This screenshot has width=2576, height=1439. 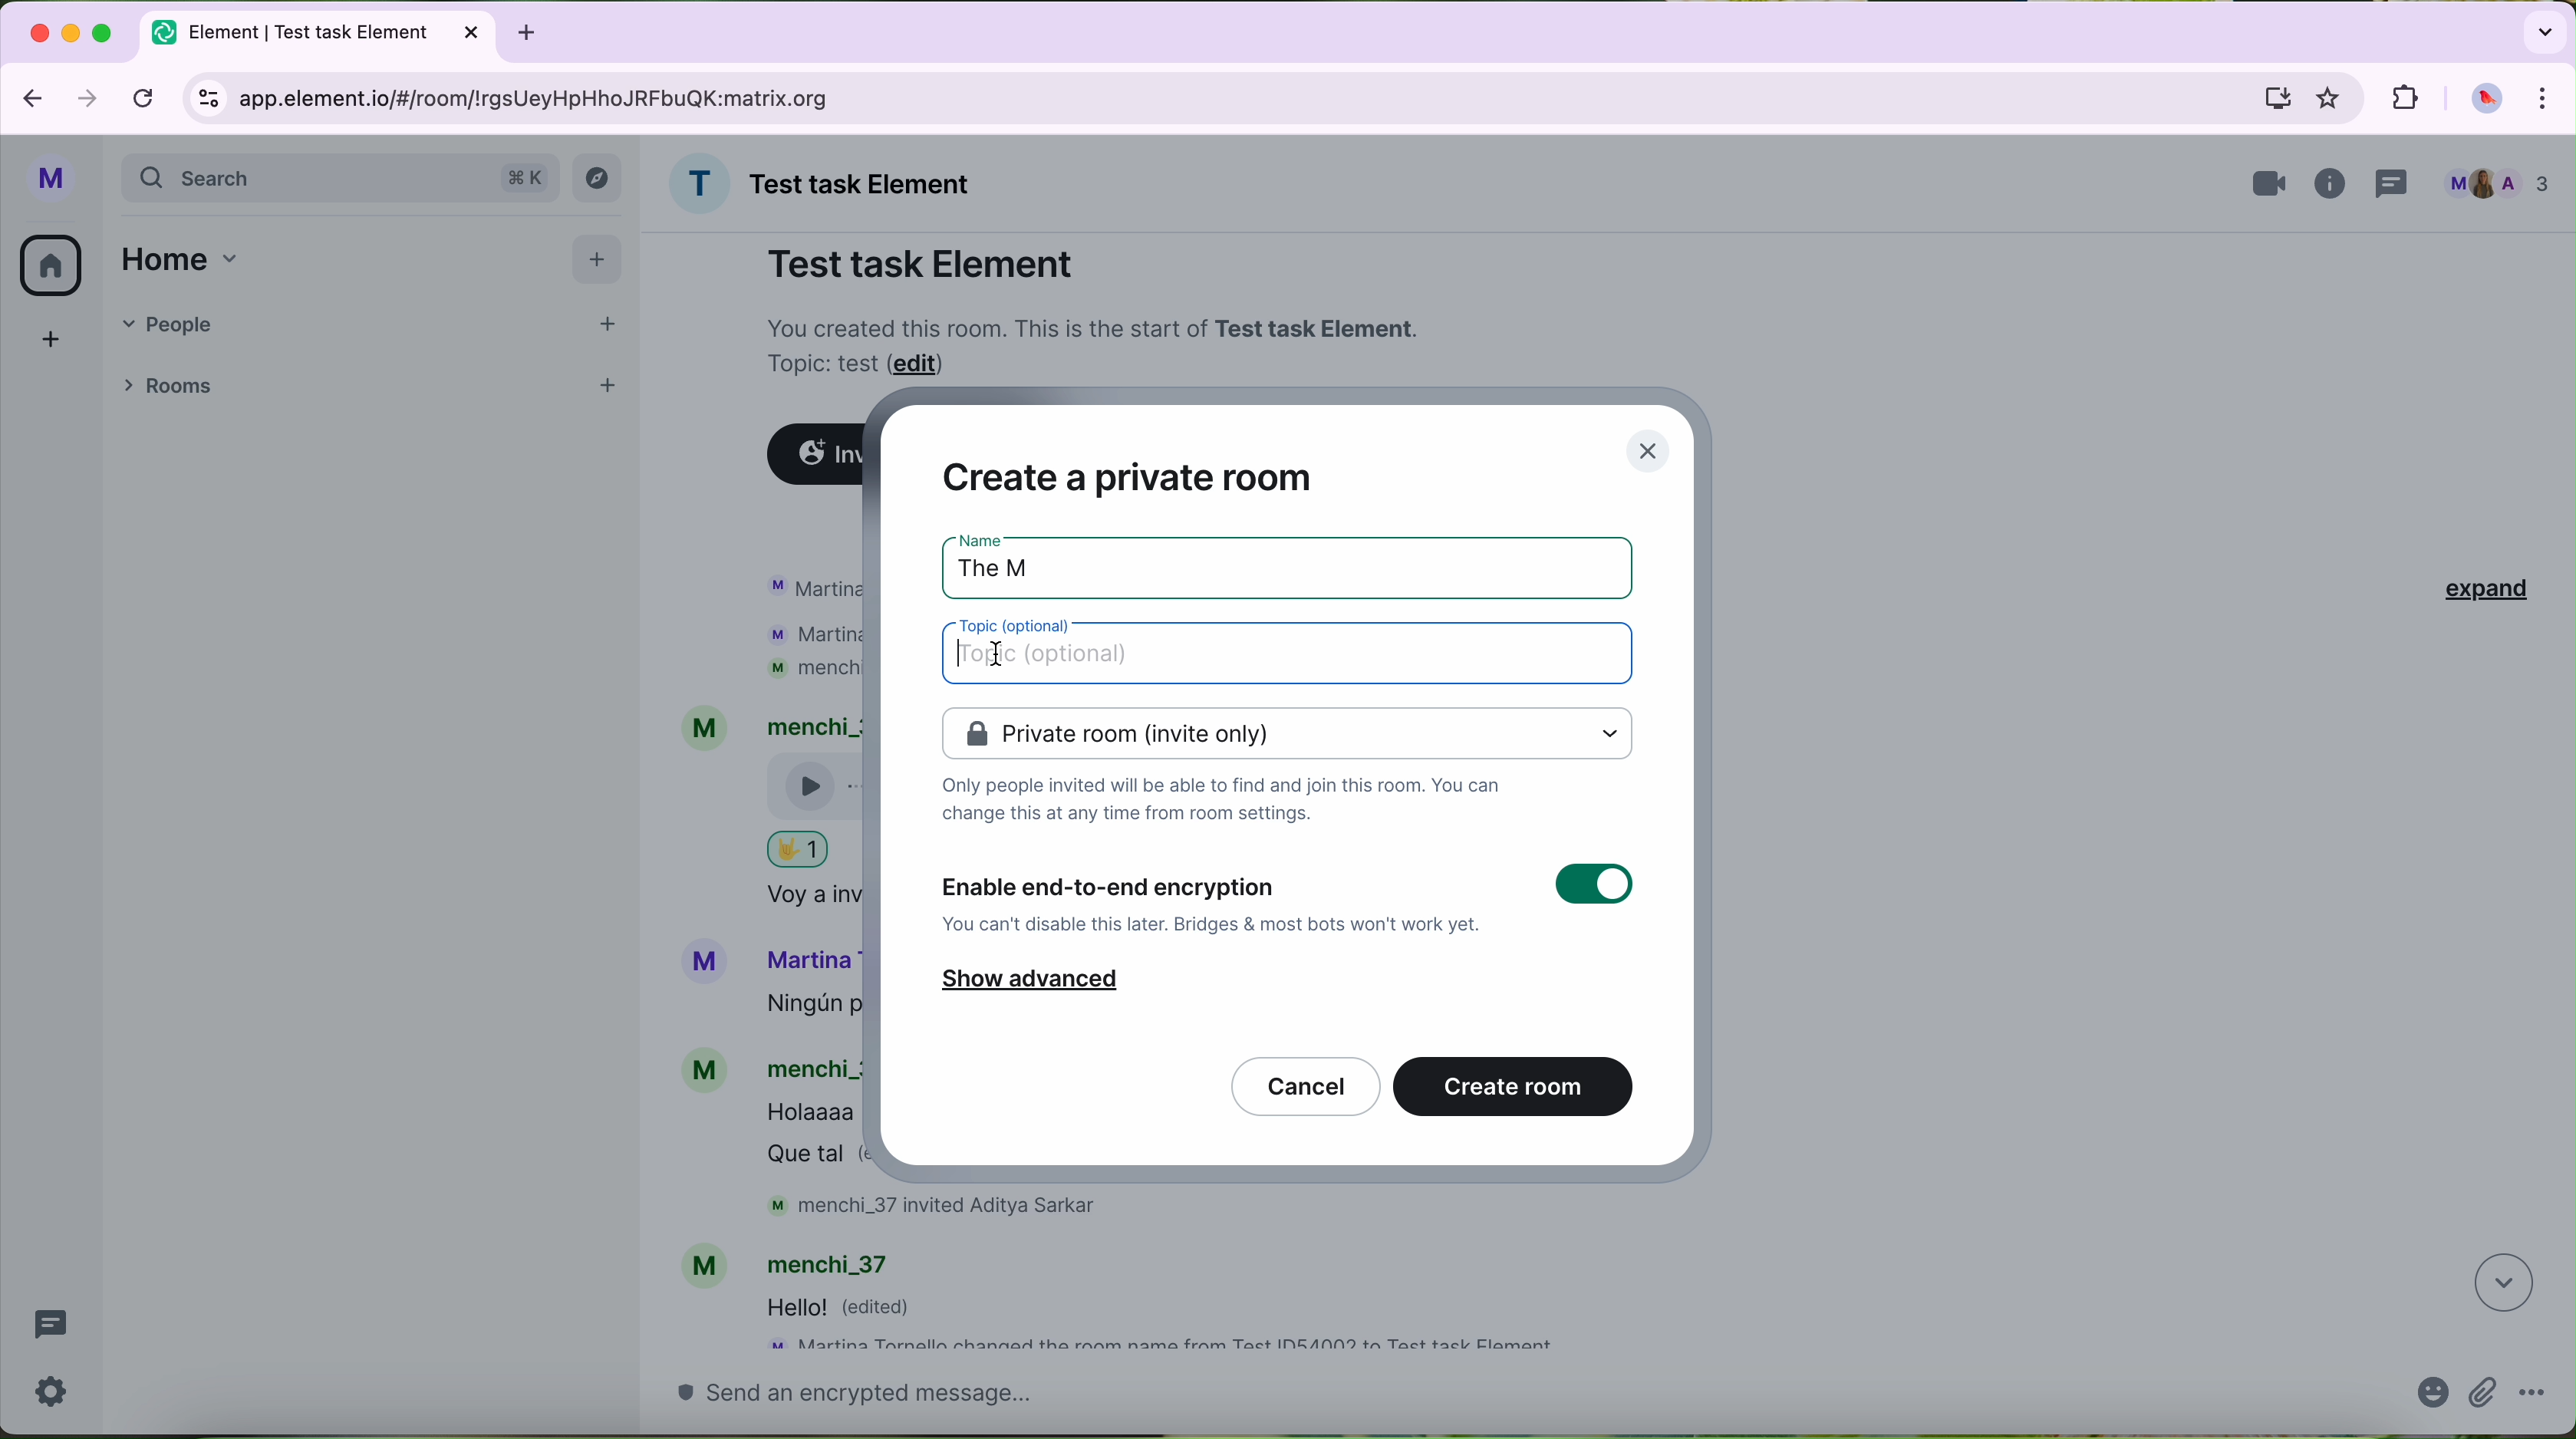 What do you see at coordinates (993, 656) in the screenshot?
I see `cursor` at bounding box center [993, 656].